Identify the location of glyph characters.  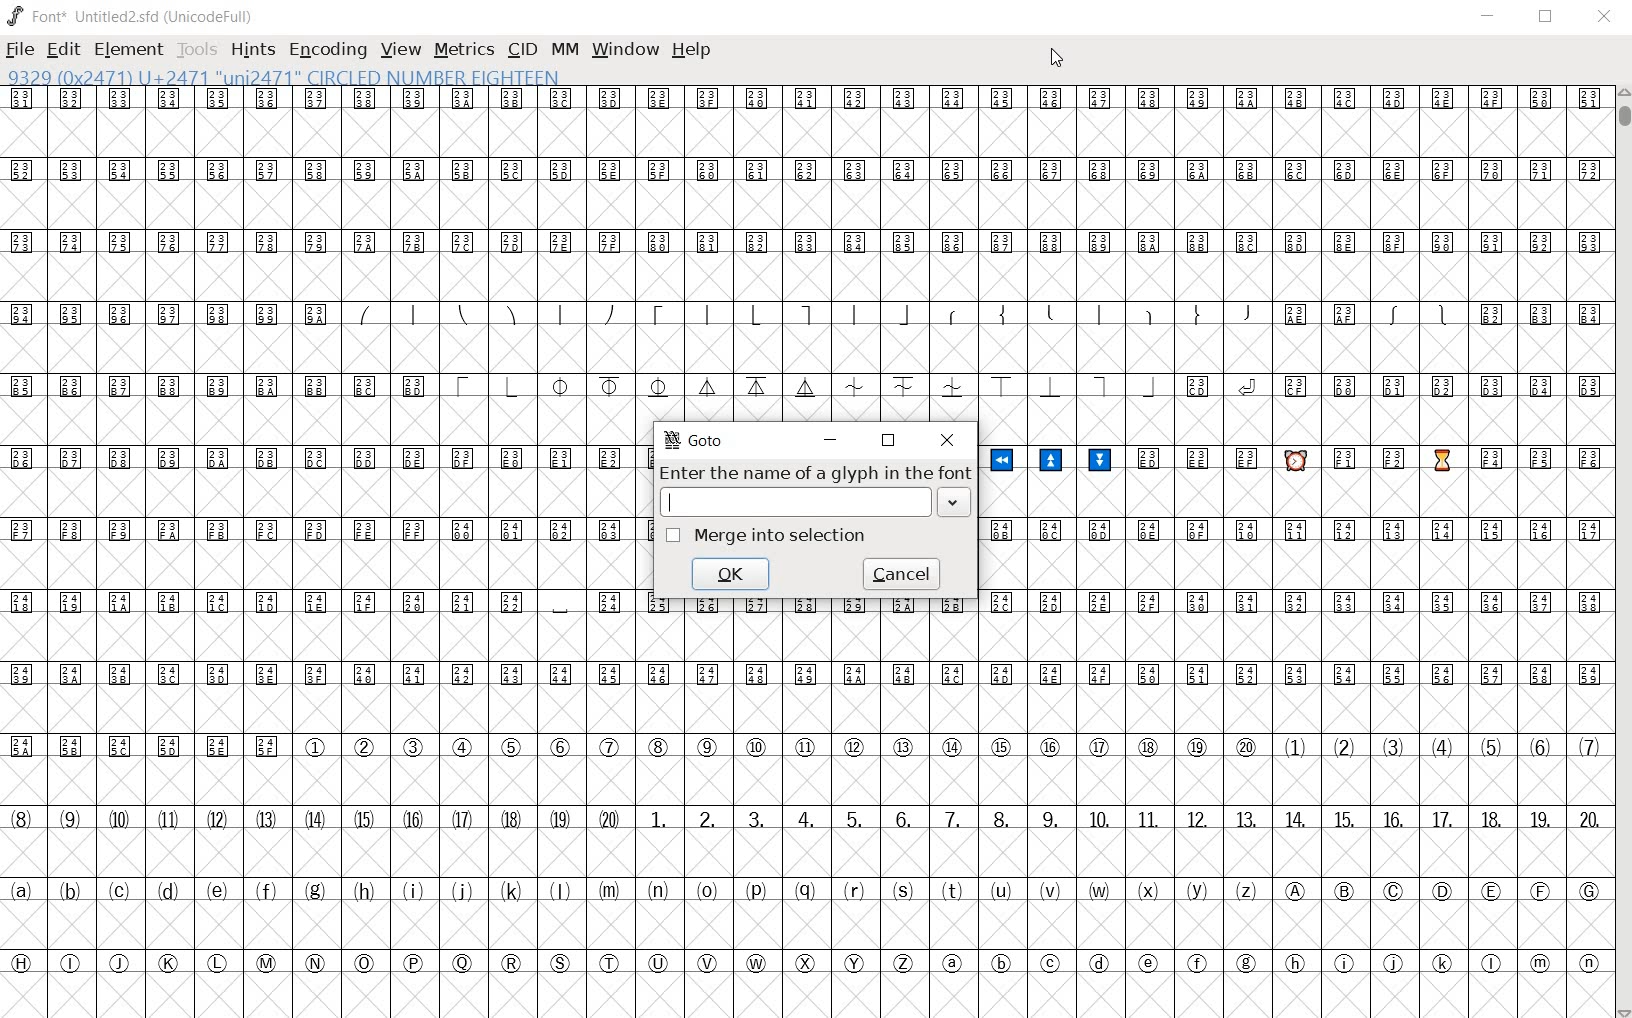
(1292, 516).